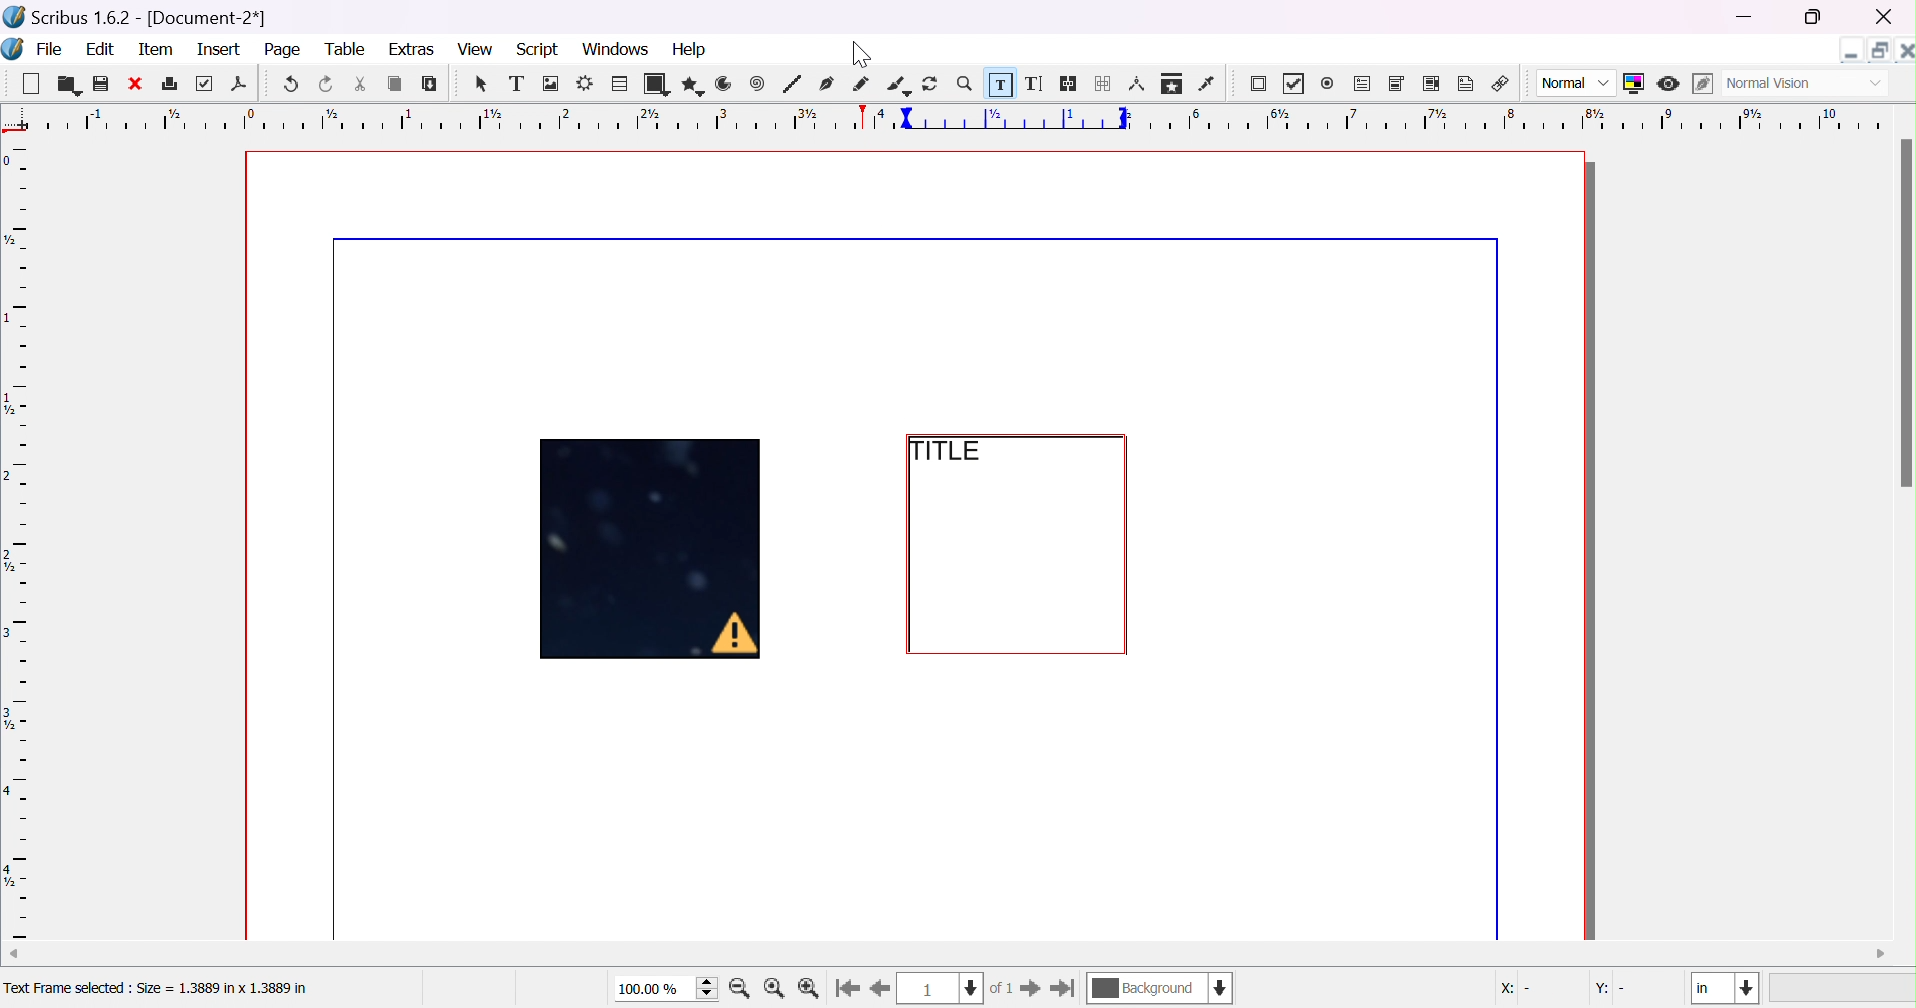 The width and height of the screenshot is (1916, 1008). I want to click on radio button, so click(1329, 84).